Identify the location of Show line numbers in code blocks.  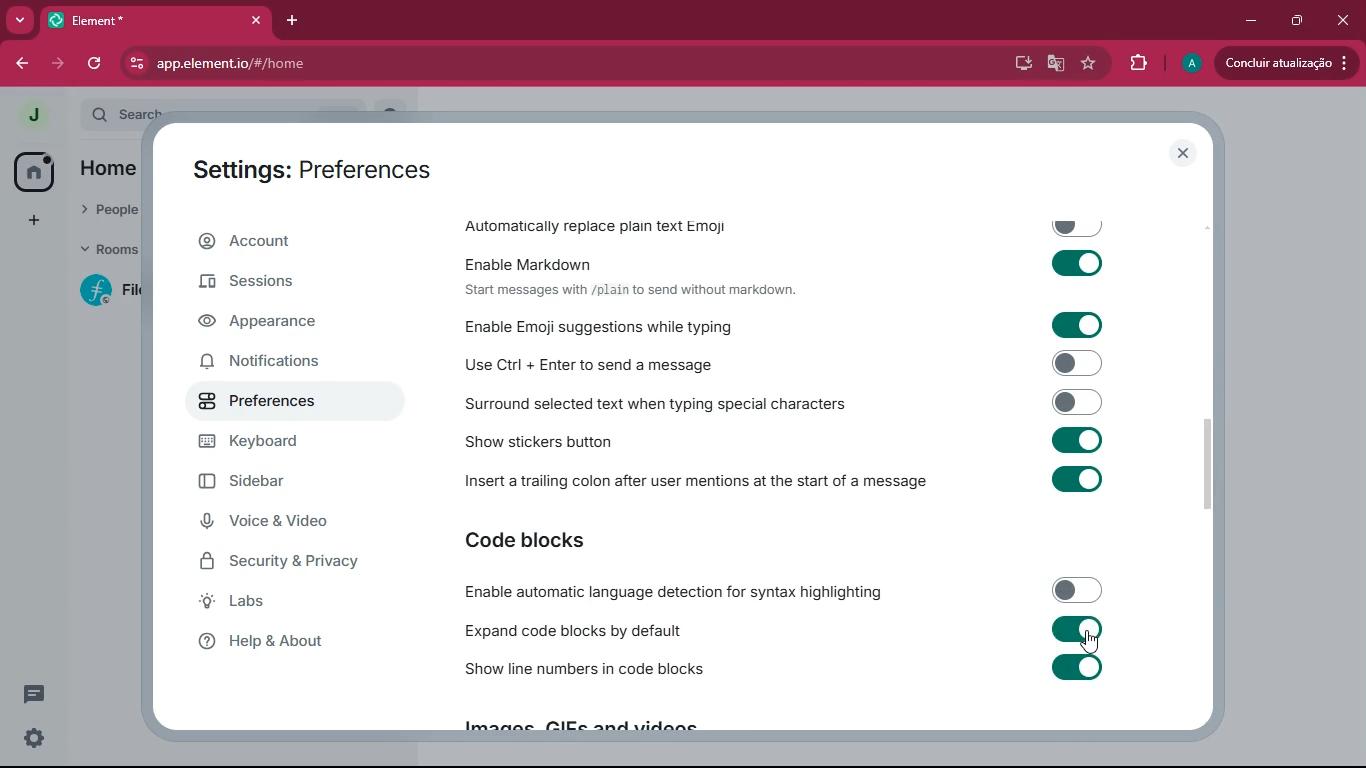
(785, 672).